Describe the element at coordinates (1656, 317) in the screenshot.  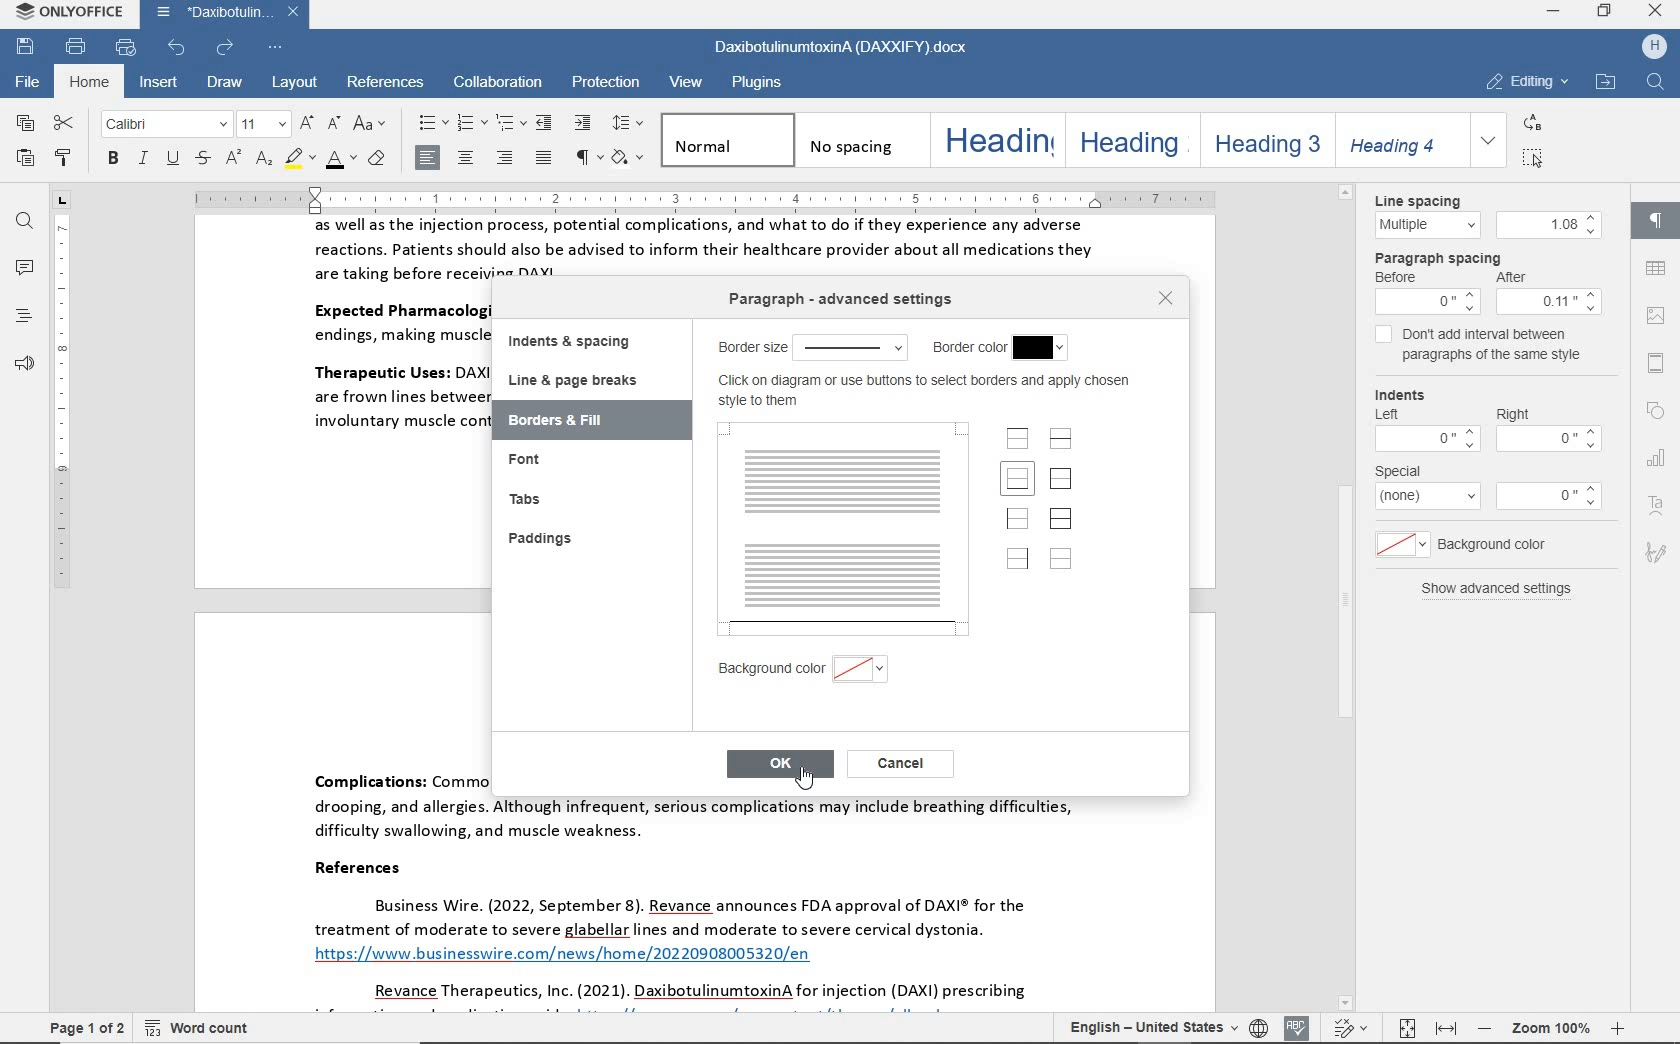
I see `image` at that location.